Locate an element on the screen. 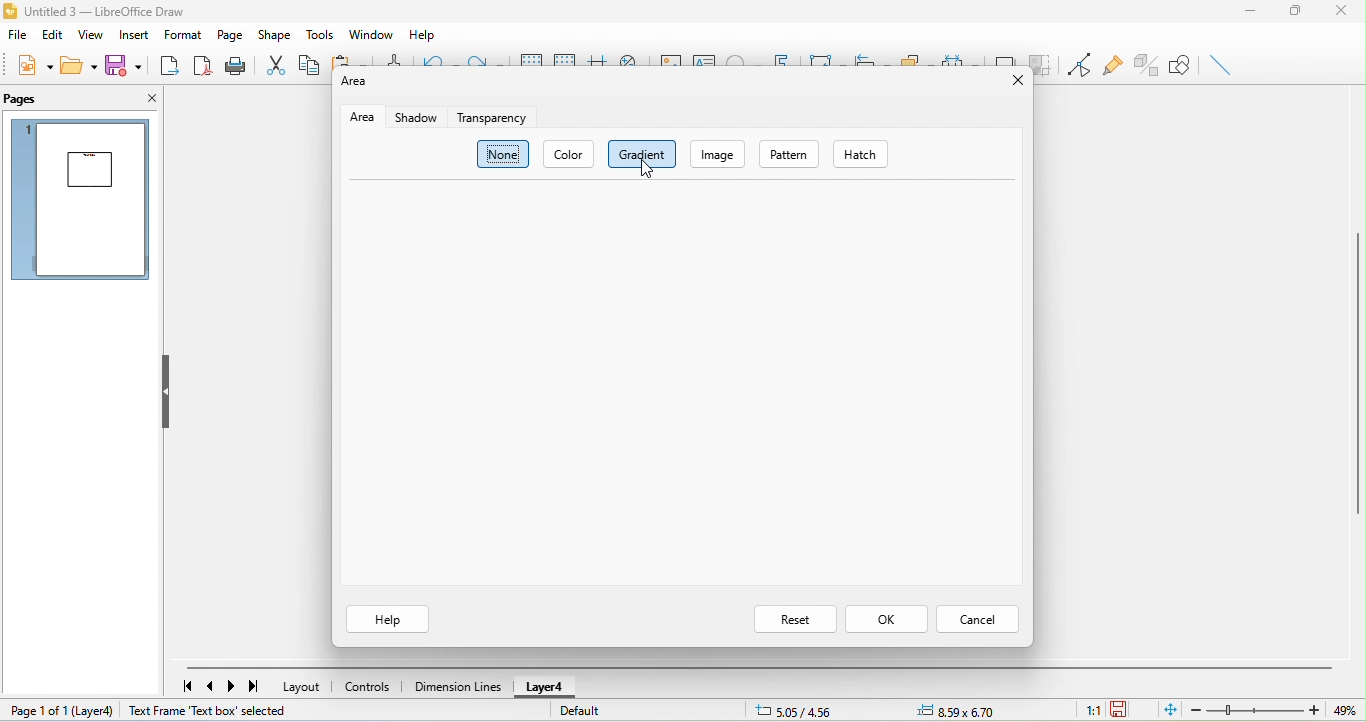  next page is located at coordinates (234, 688).